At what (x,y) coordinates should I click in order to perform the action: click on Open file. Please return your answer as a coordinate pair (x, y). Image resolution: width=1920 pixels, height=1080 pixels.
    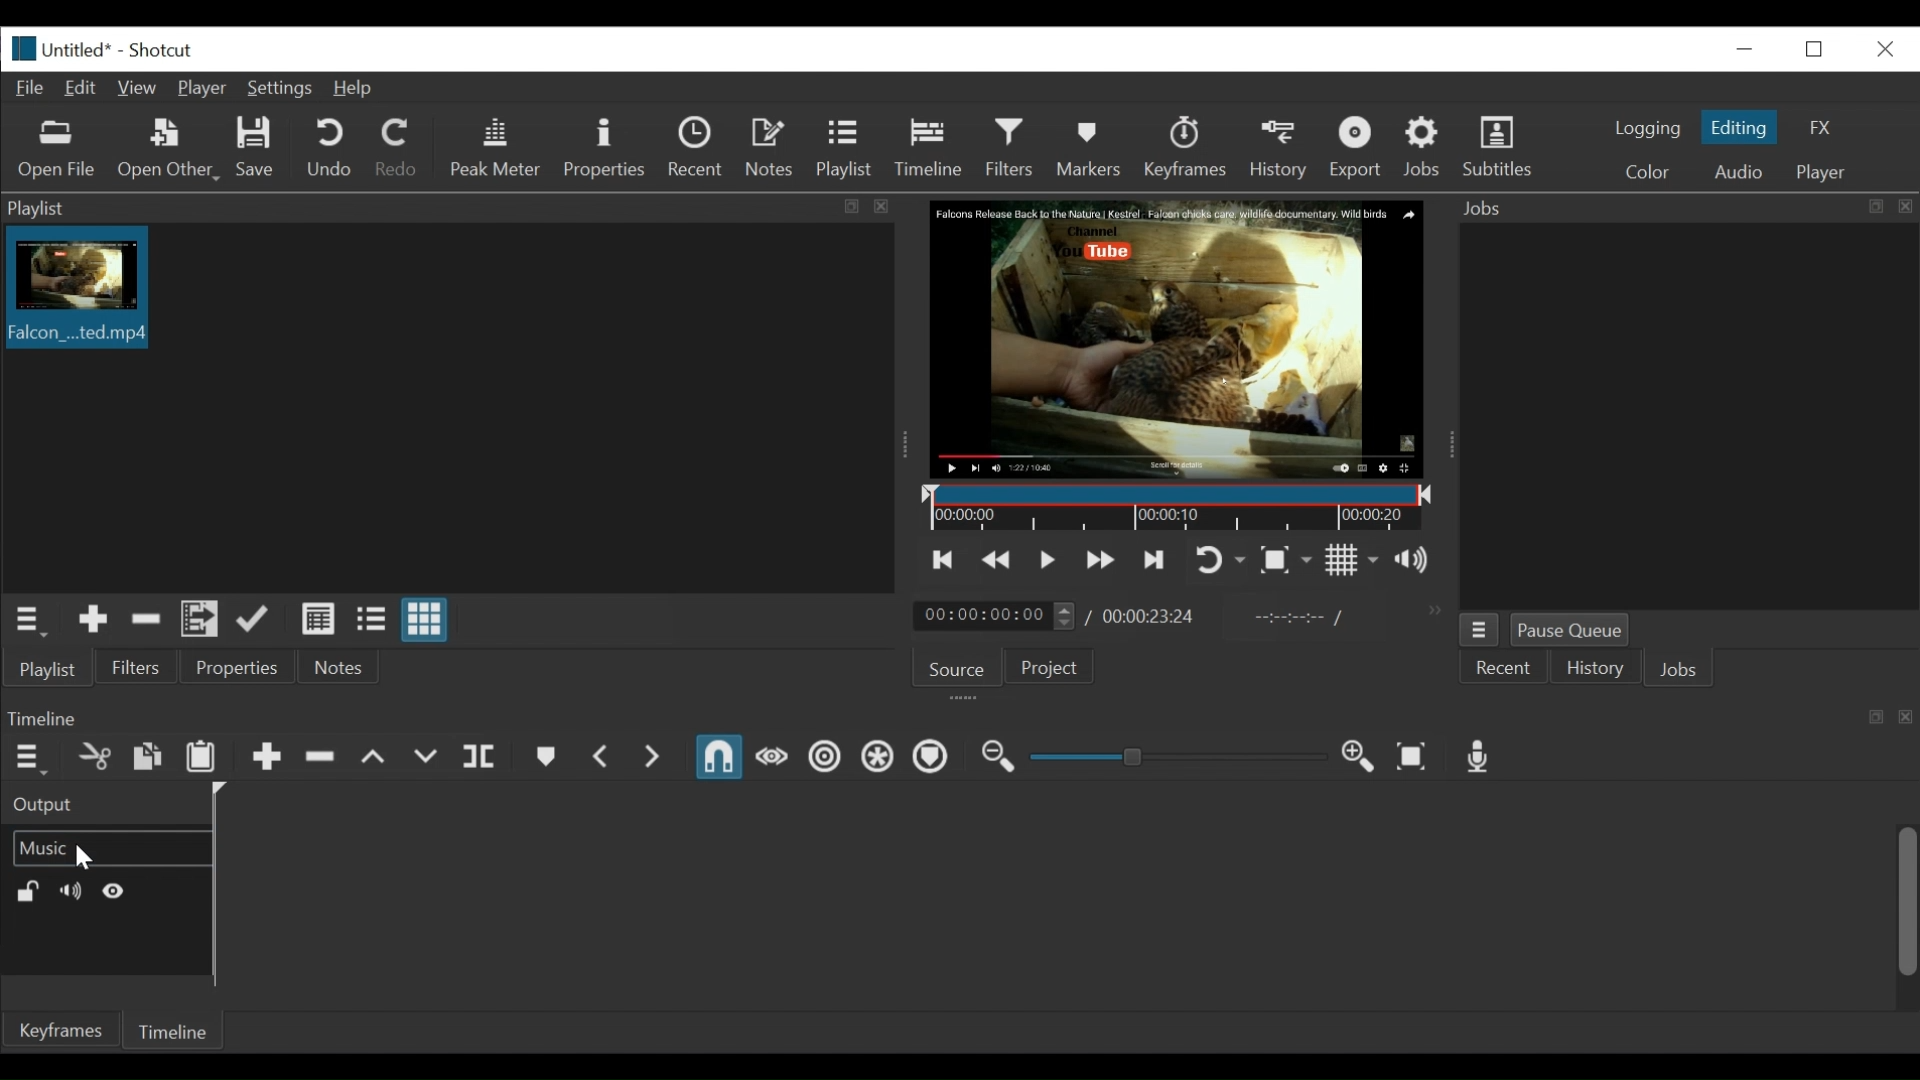
    Looking at the image, I should click on (56, 151).